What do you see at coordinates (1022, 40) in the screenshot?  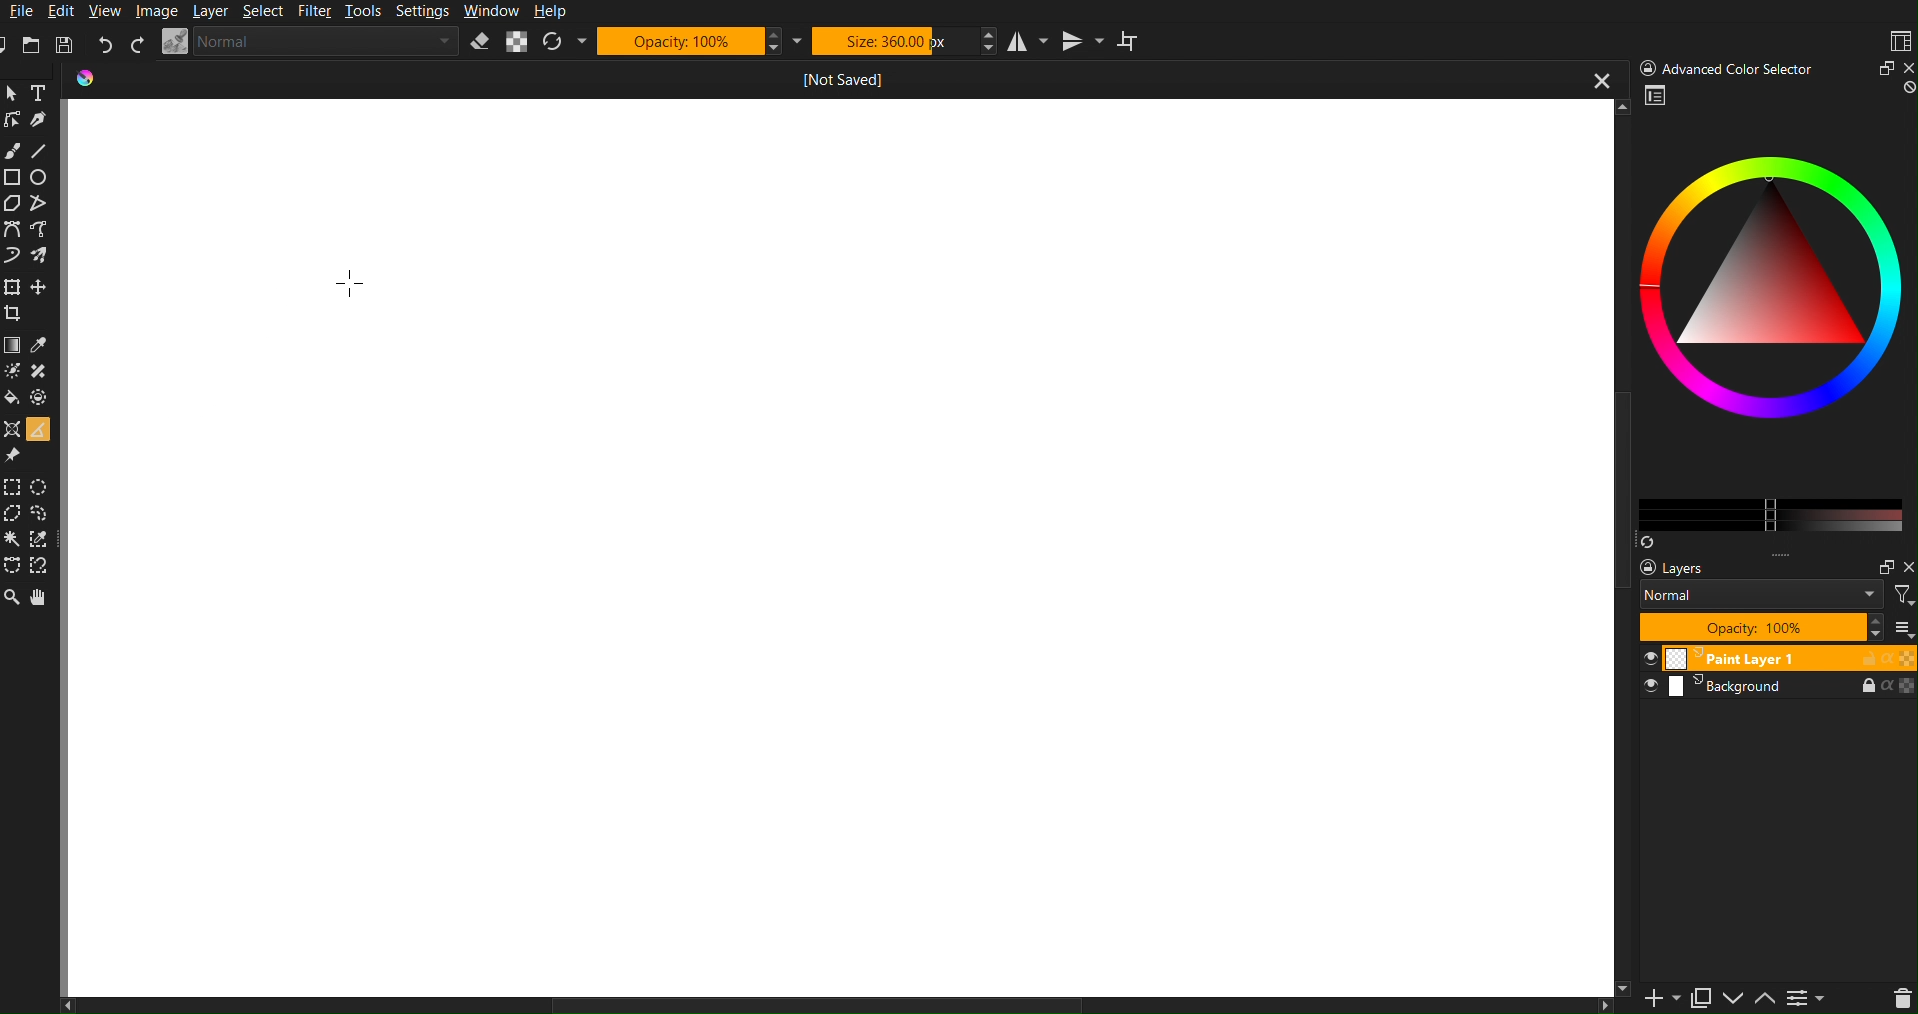 I see `Horizontal Mirror` at bounding box center [1022, 40].